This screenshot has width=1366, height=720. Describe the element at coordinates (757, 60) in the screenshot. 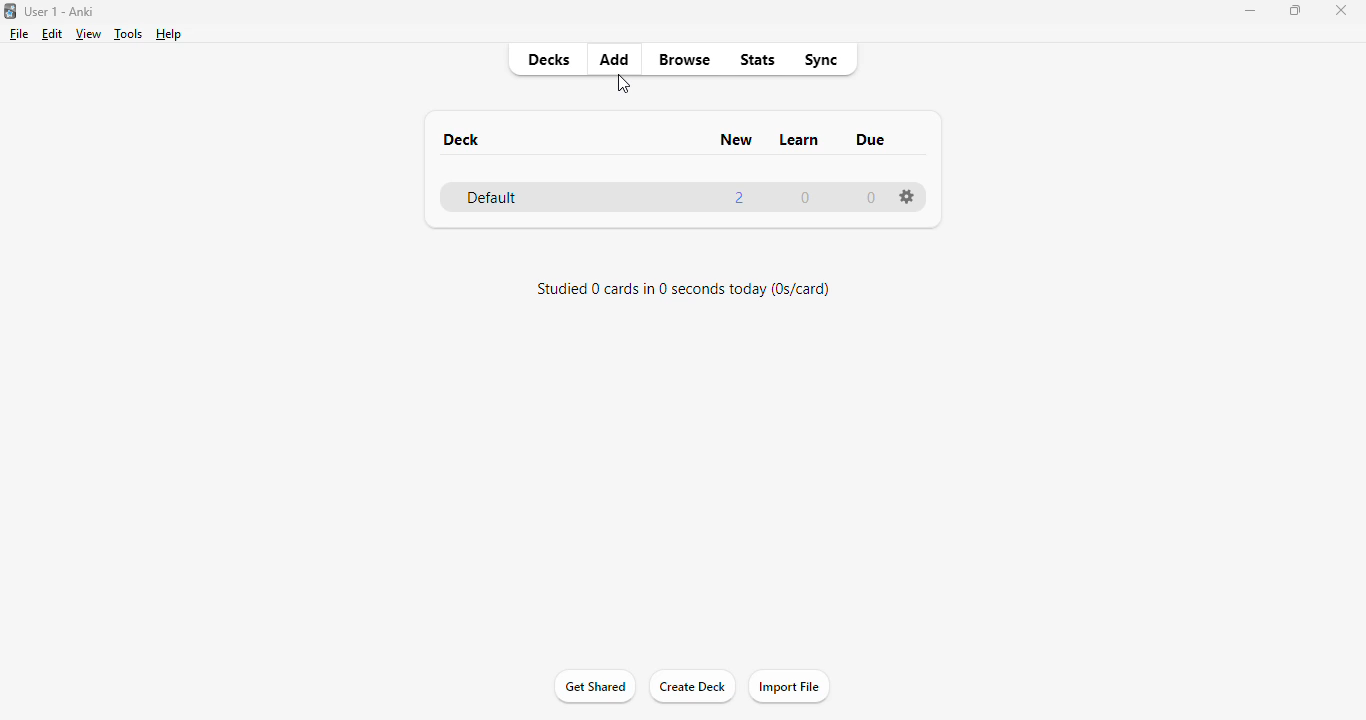

I see `stats` at that location.